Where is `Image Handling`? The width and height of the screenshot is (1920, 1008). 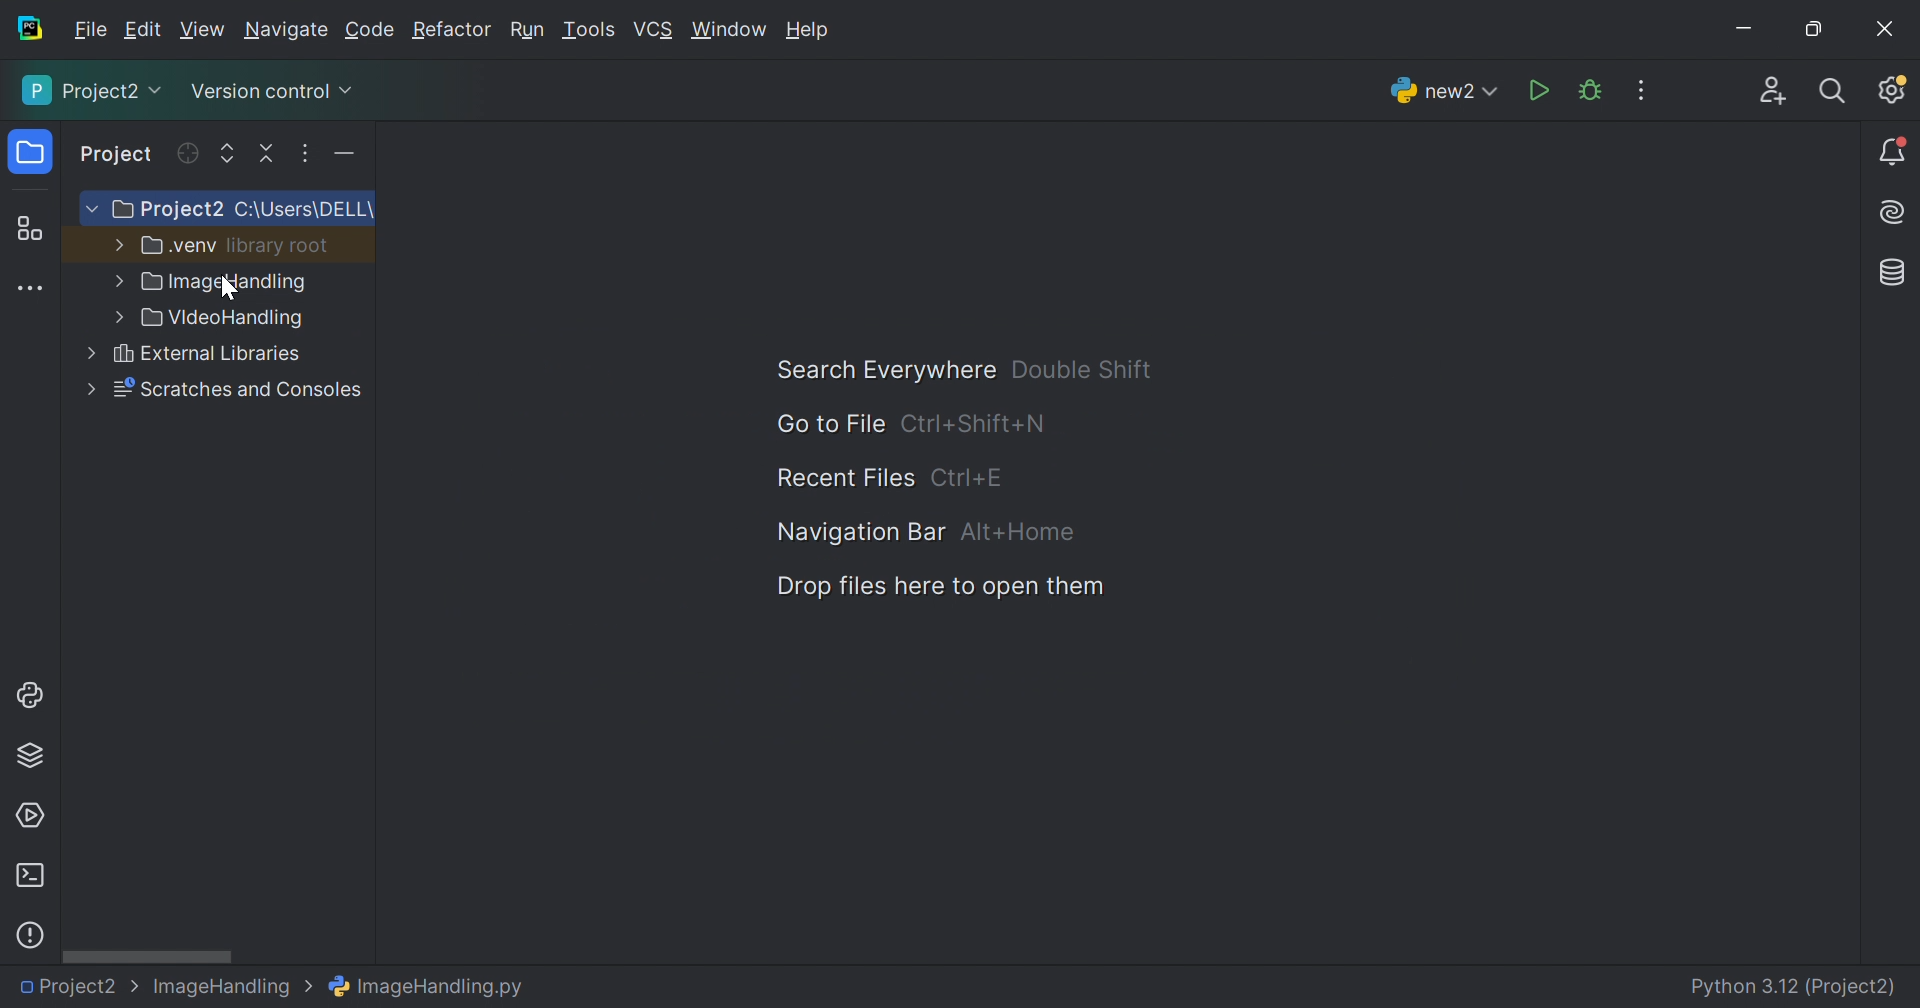
Image Handling is located at coordinates (227, 985).